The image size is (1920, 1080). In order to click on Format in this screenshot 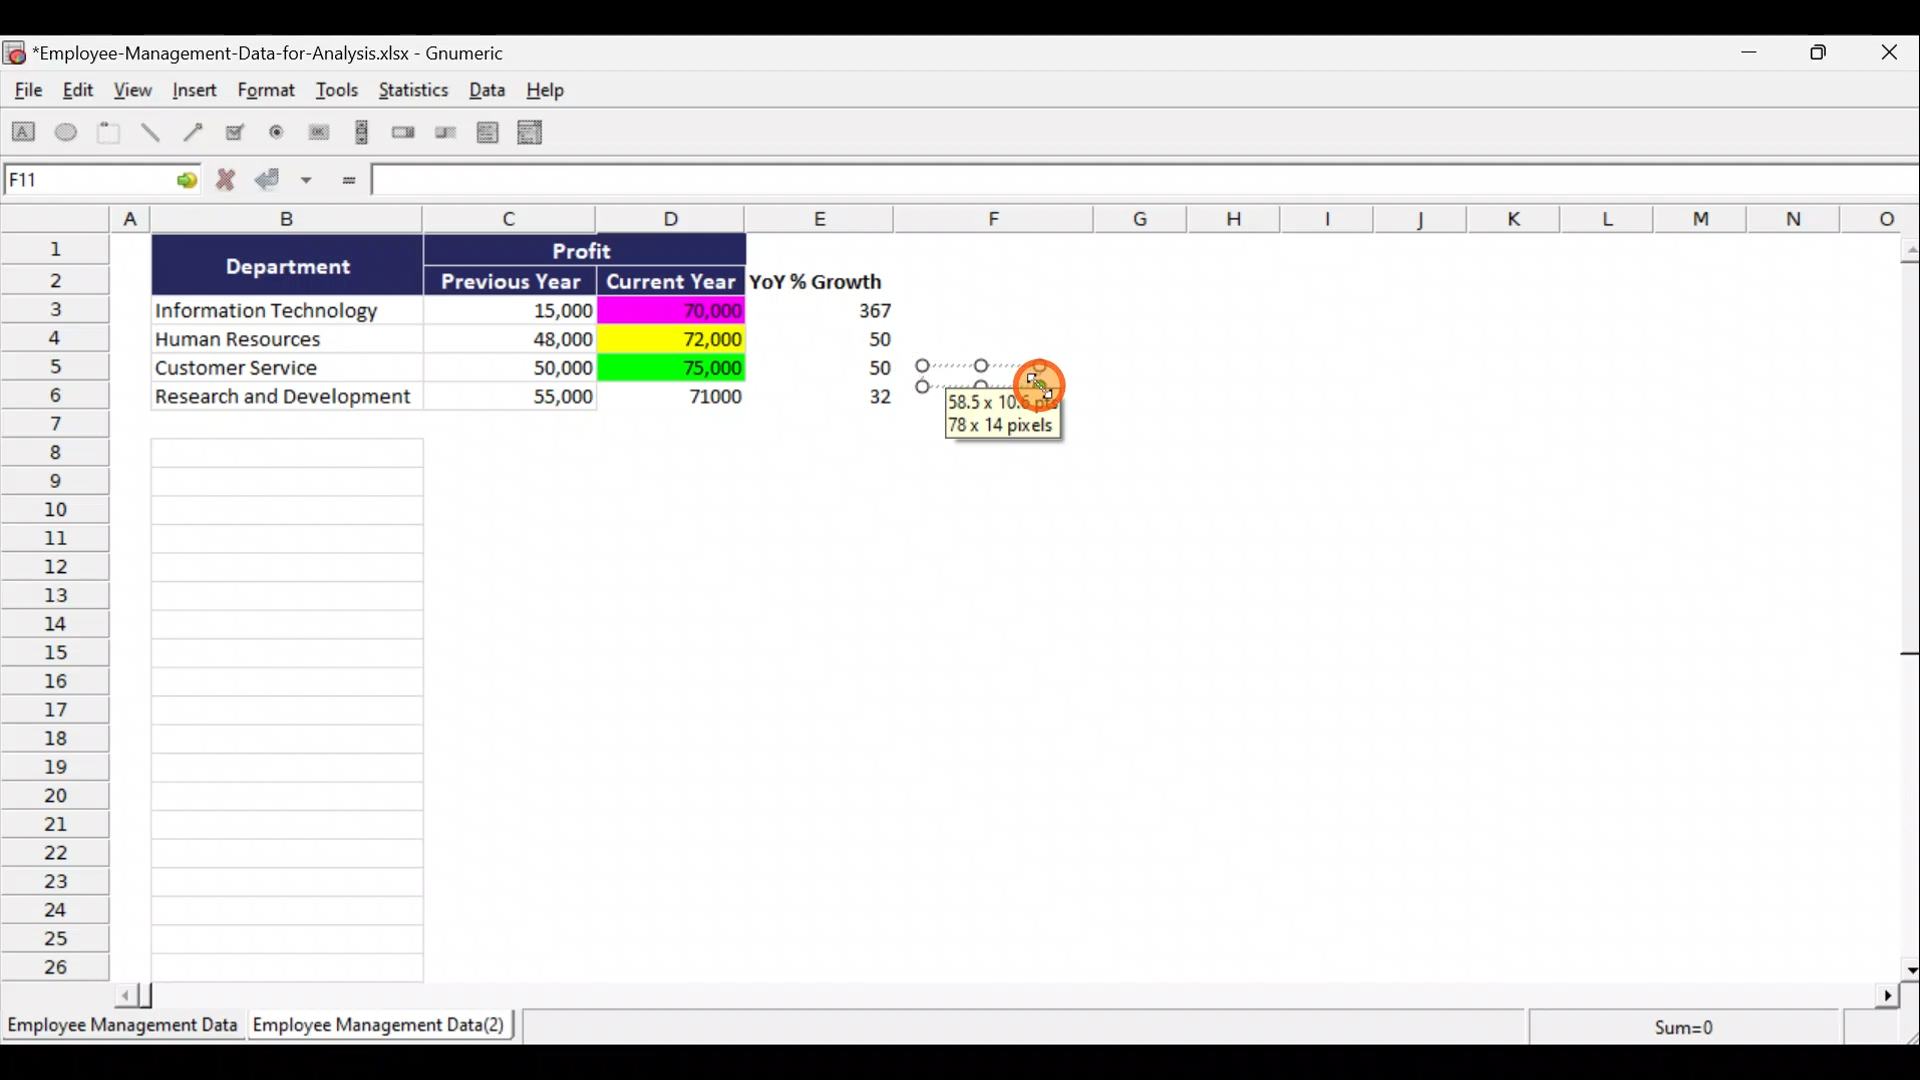, I will do `click(269, 94)`.